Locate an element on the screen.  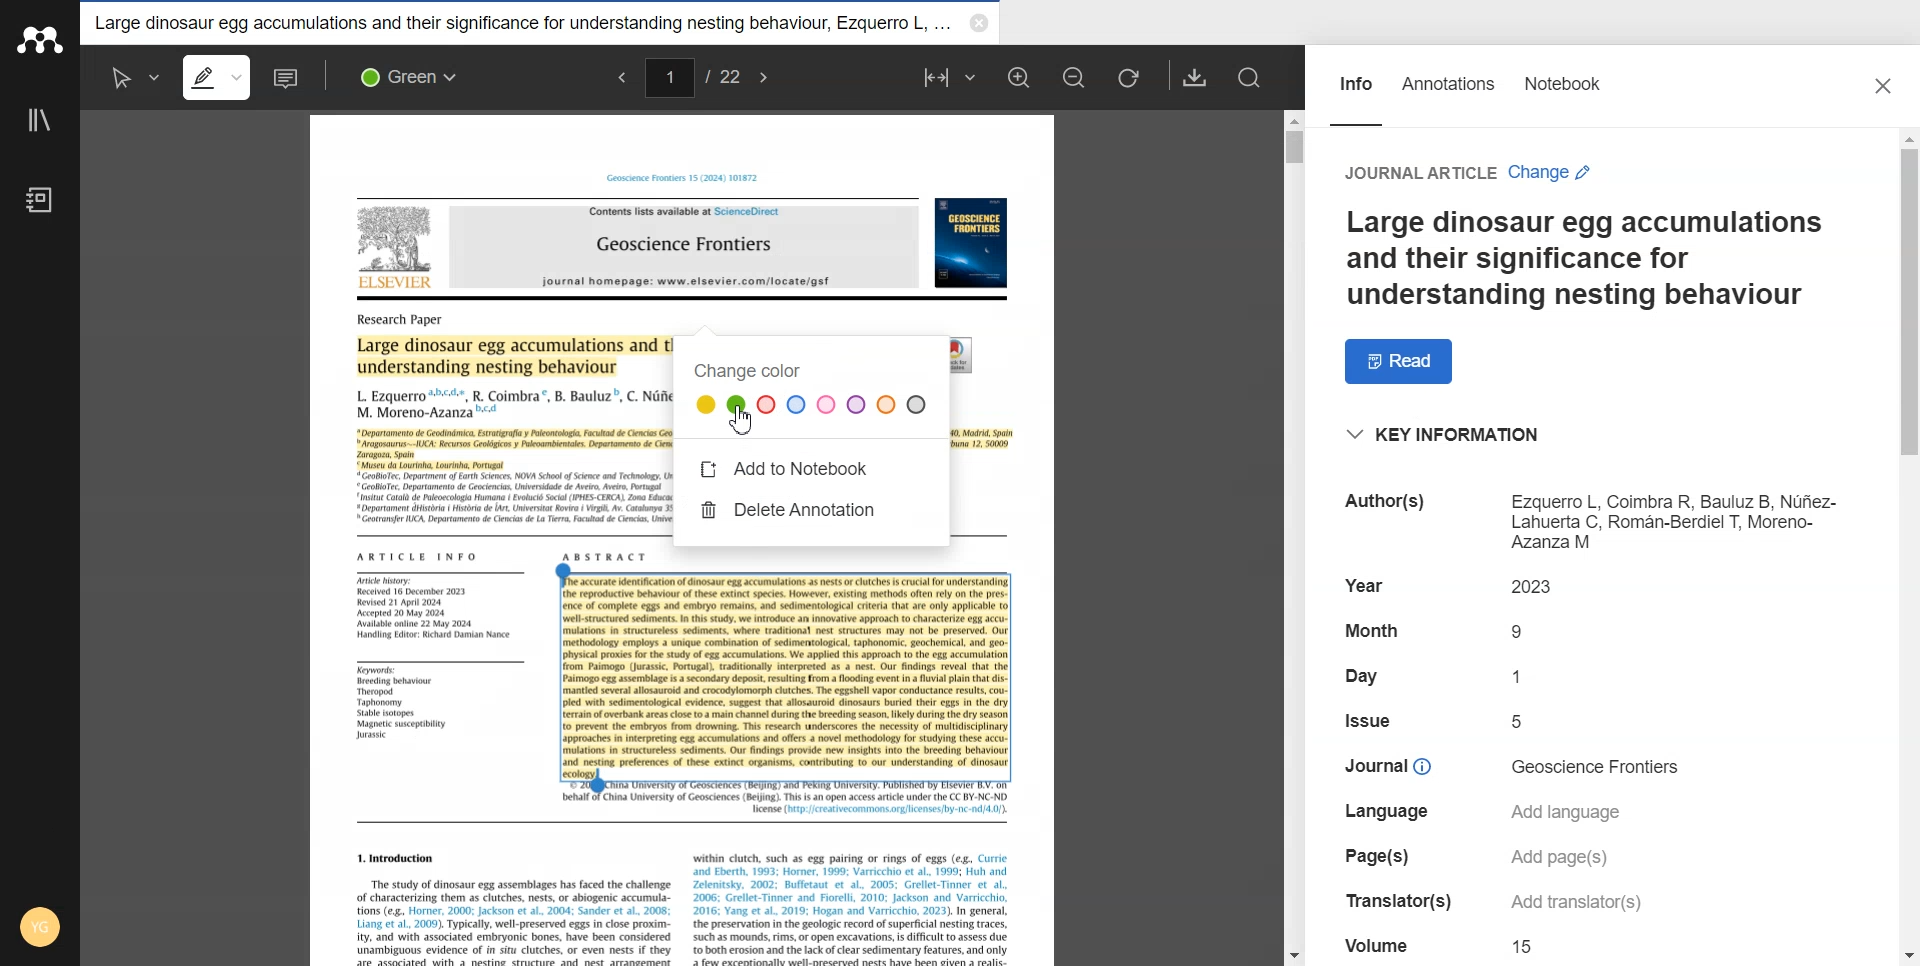
Vertical scroll bar is located at coordinates (1902, 547).